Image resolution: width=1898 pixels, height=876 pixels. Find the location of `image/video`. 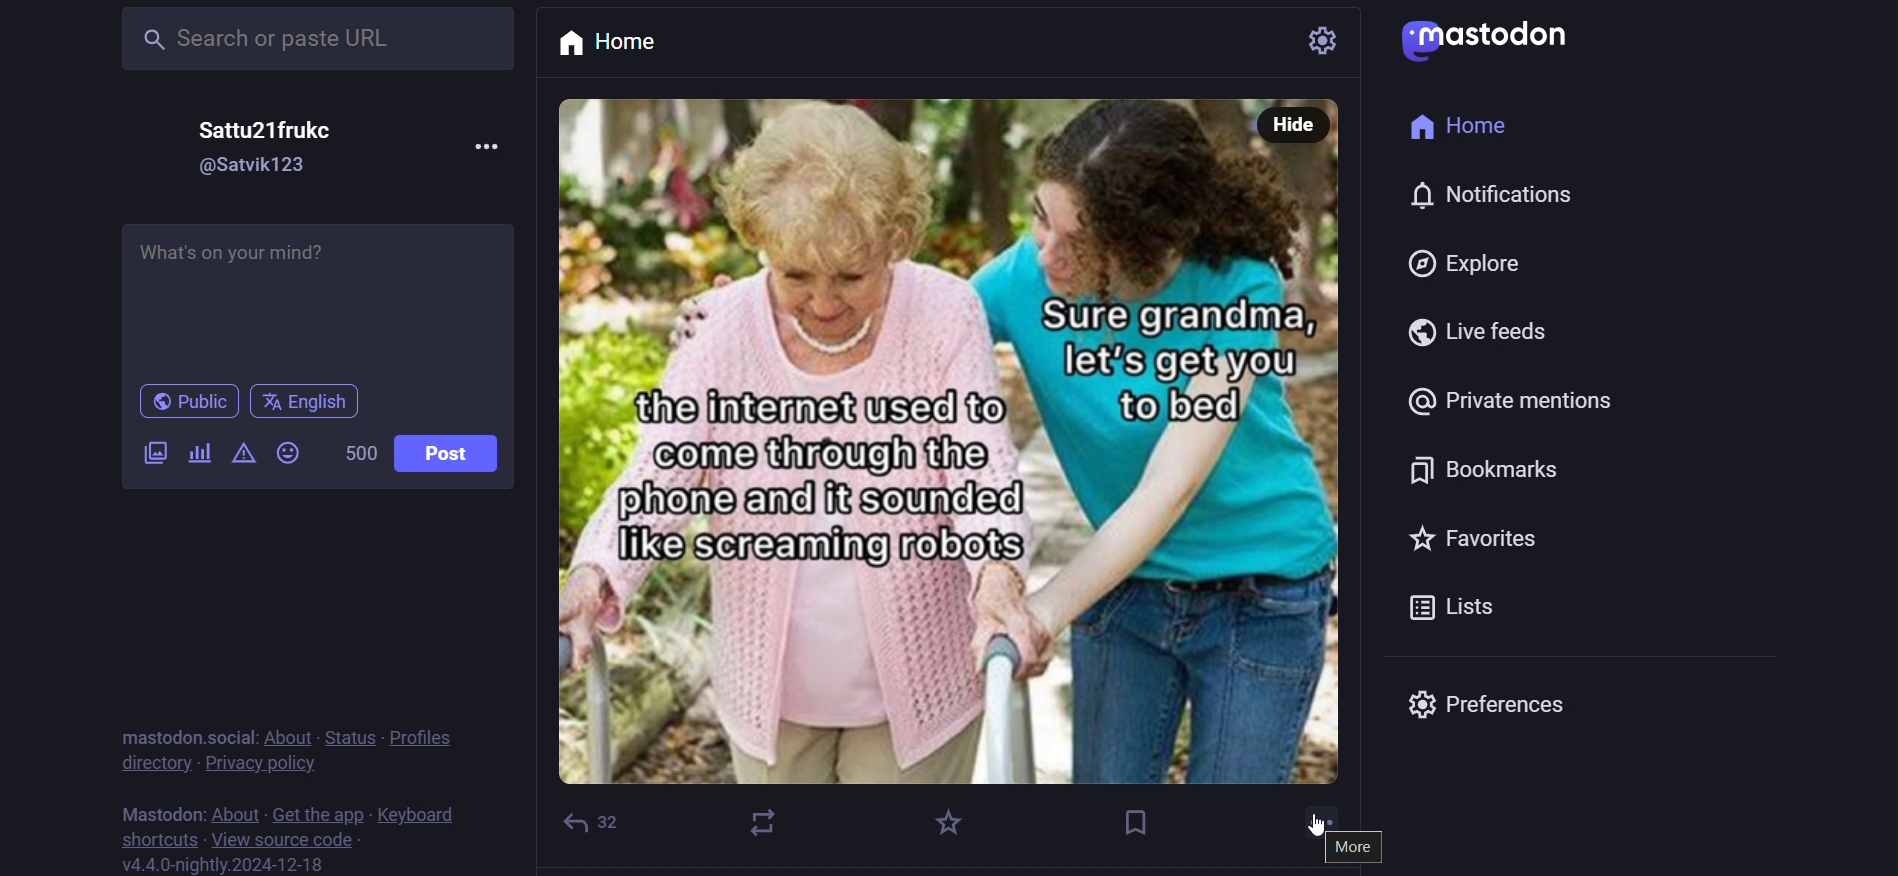

image/video is located at coordinates (149, 451).